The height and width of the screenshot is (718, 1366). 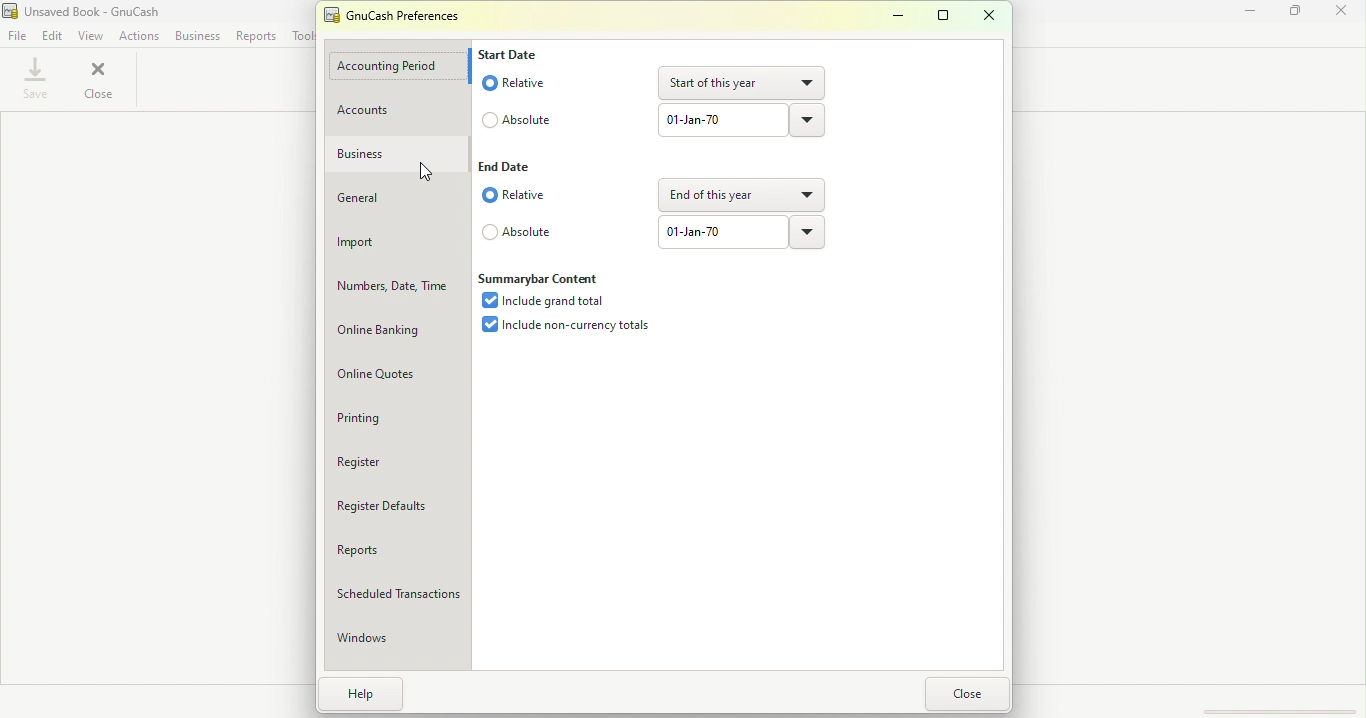 What do you see at coordinates (55, 37) in the screenshot?
I see `Edit` at bounding box center [55, 37].